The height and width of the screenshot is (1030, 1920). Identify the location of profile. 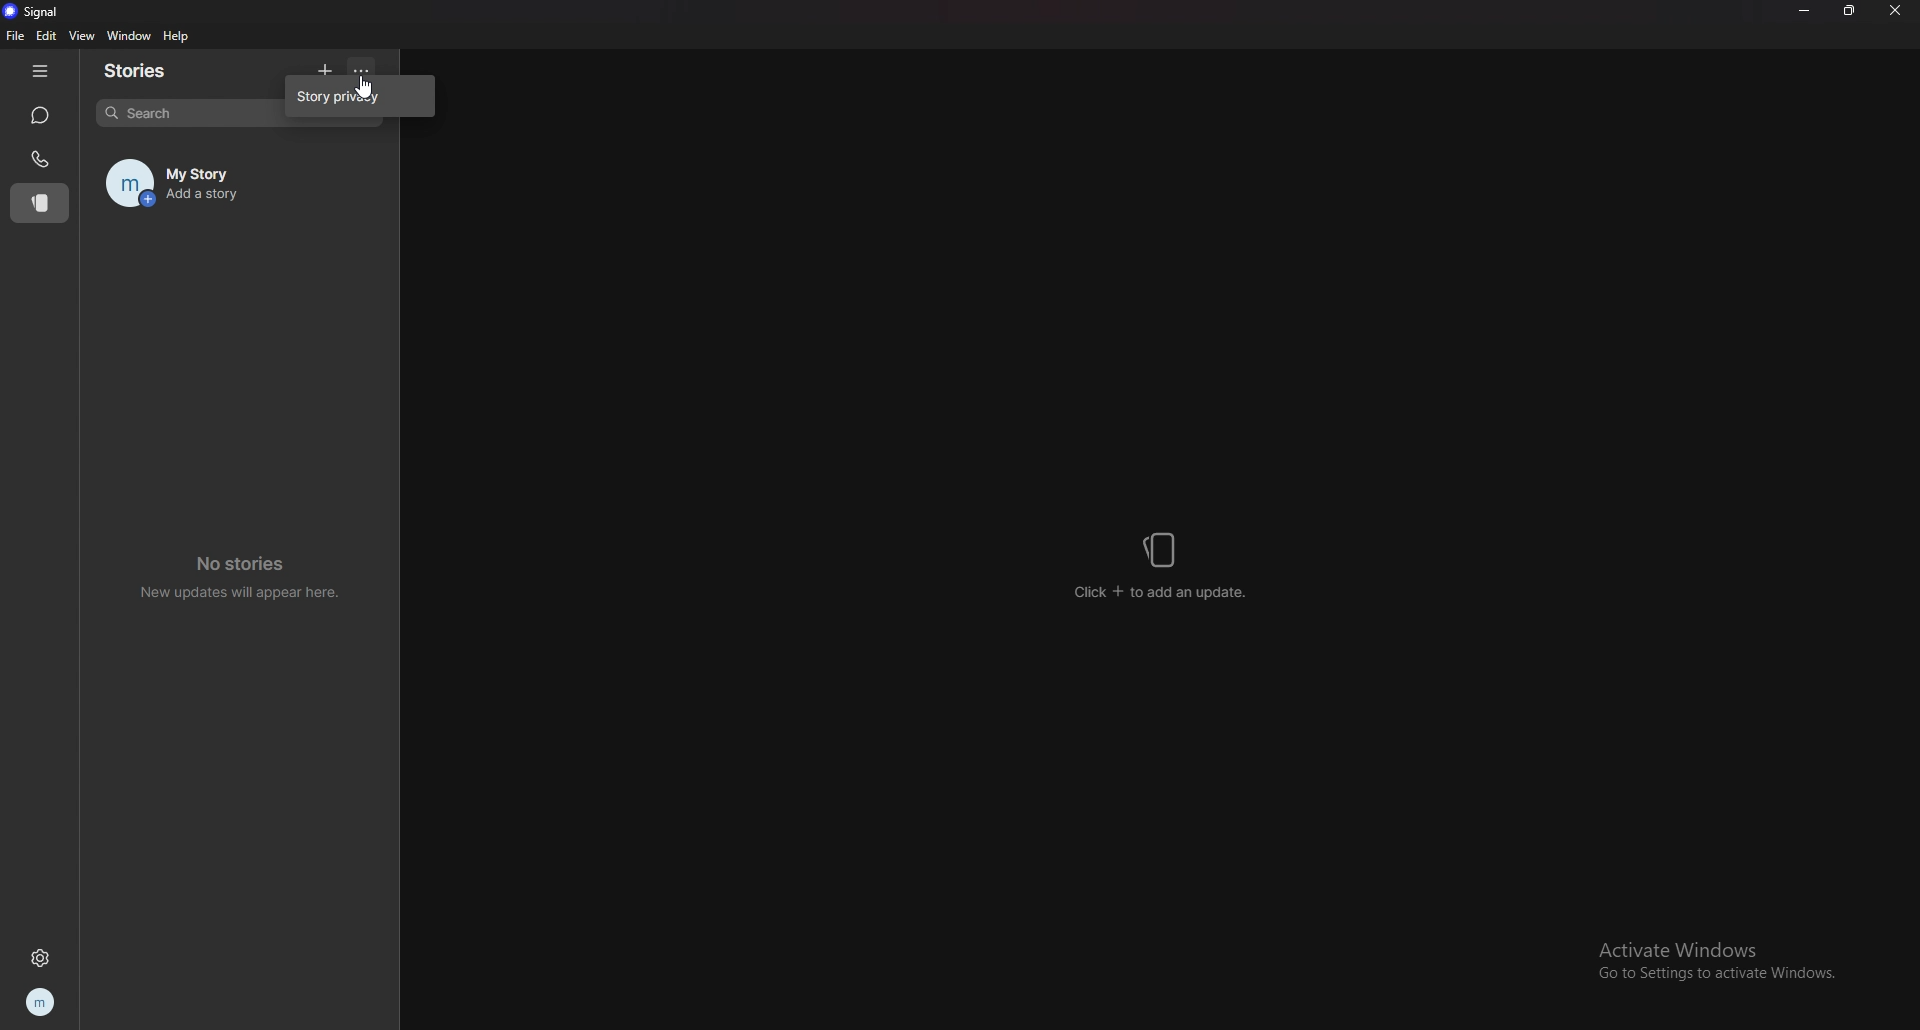
(42, 999).